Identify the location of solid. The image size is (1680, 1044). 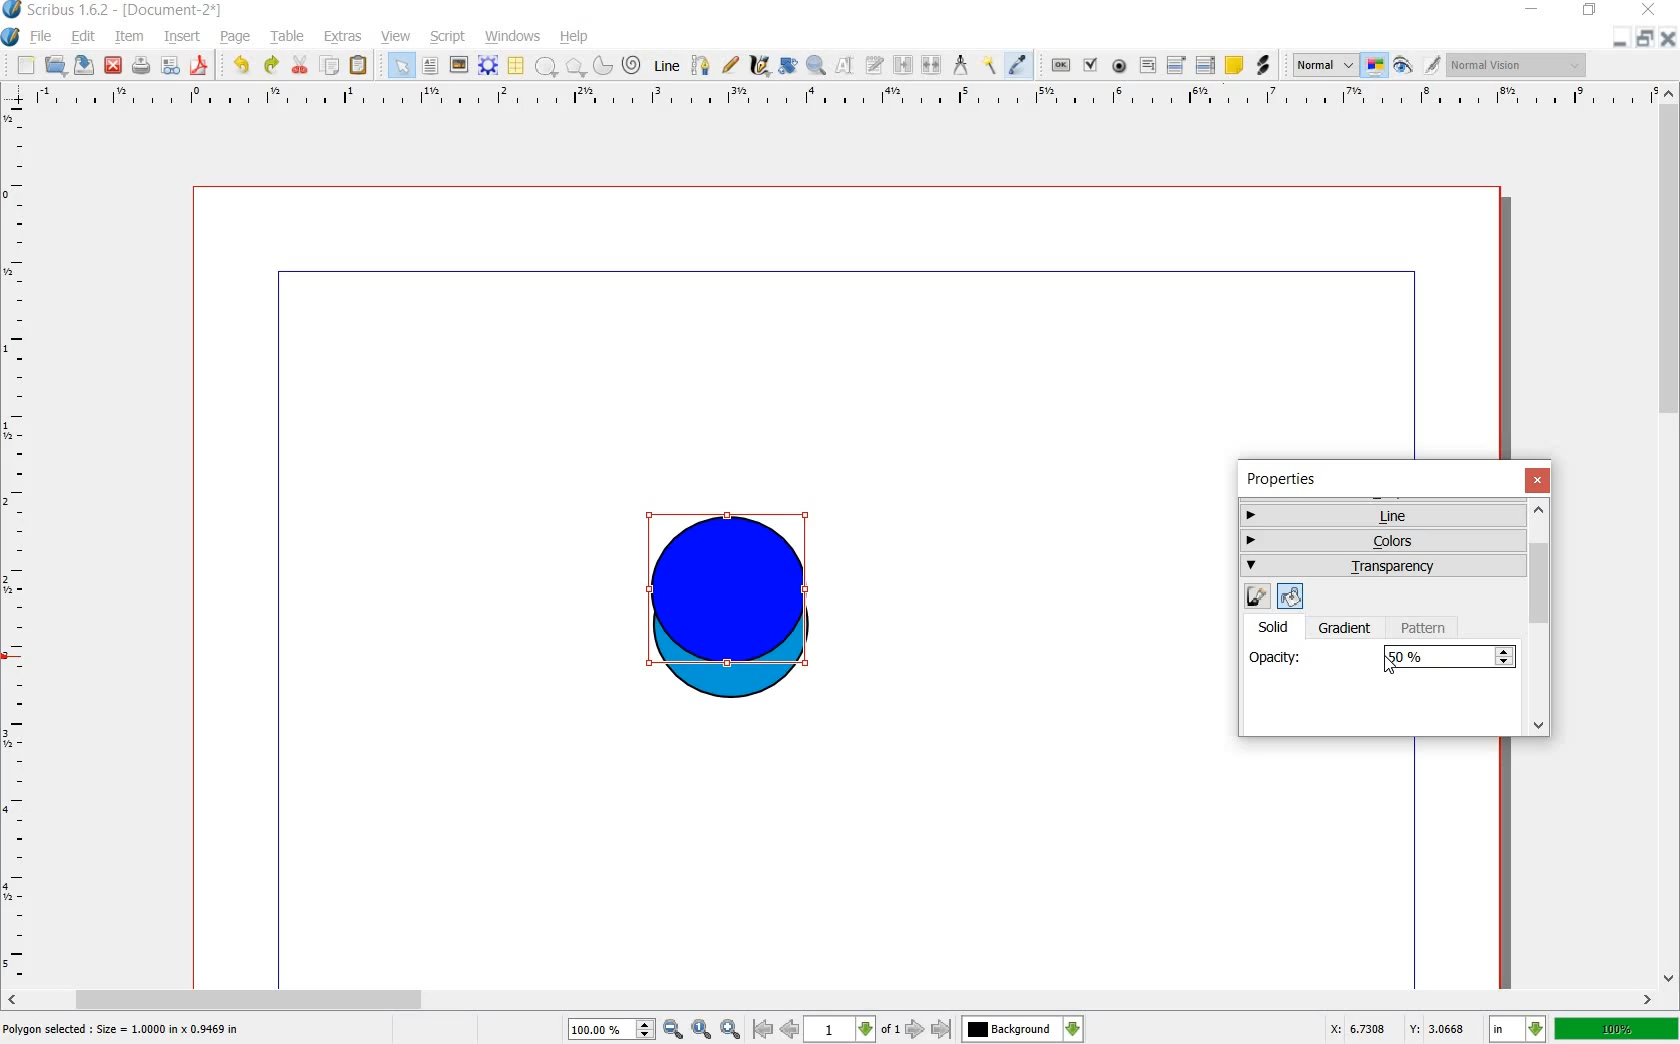
(1281, 626).